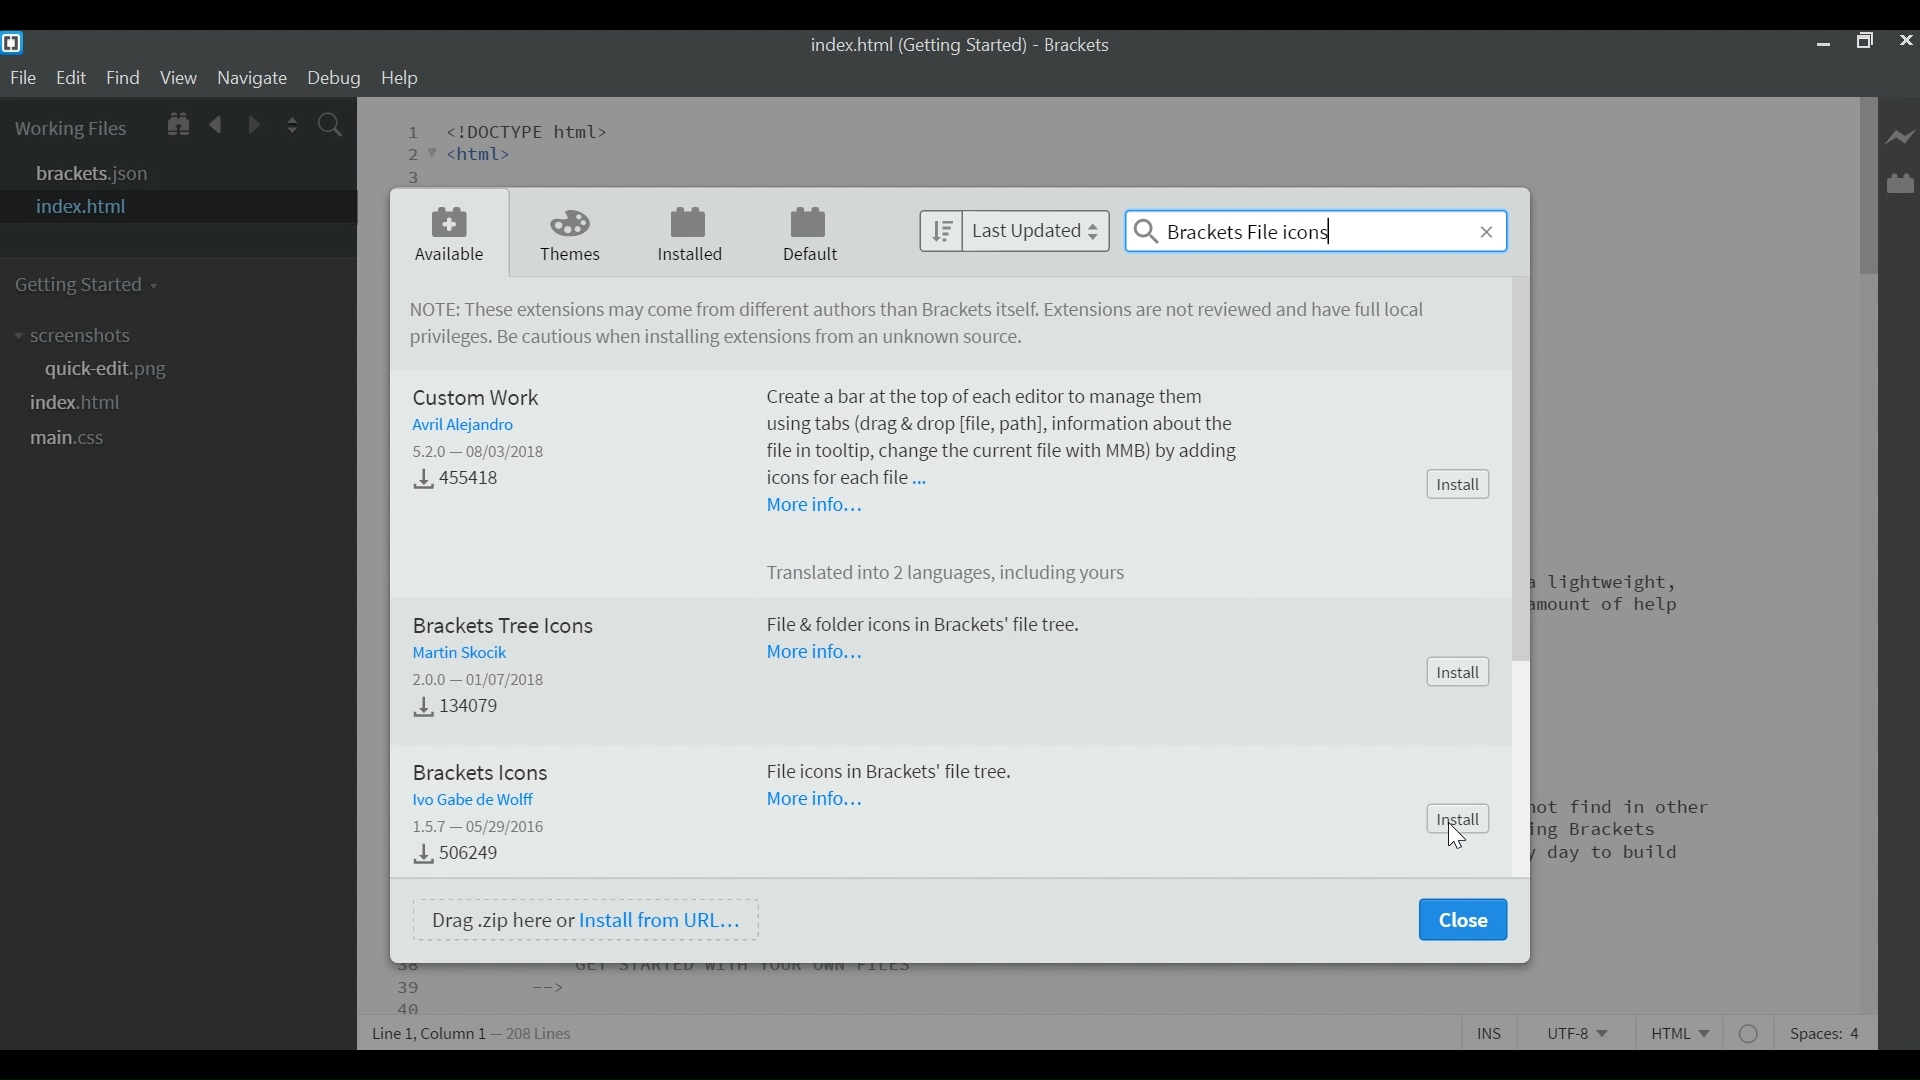 This screenshot has width=1920, height=1080. Describe the element at coordinates (83, 336) in the screenshot. I see `screenshot` at that location.